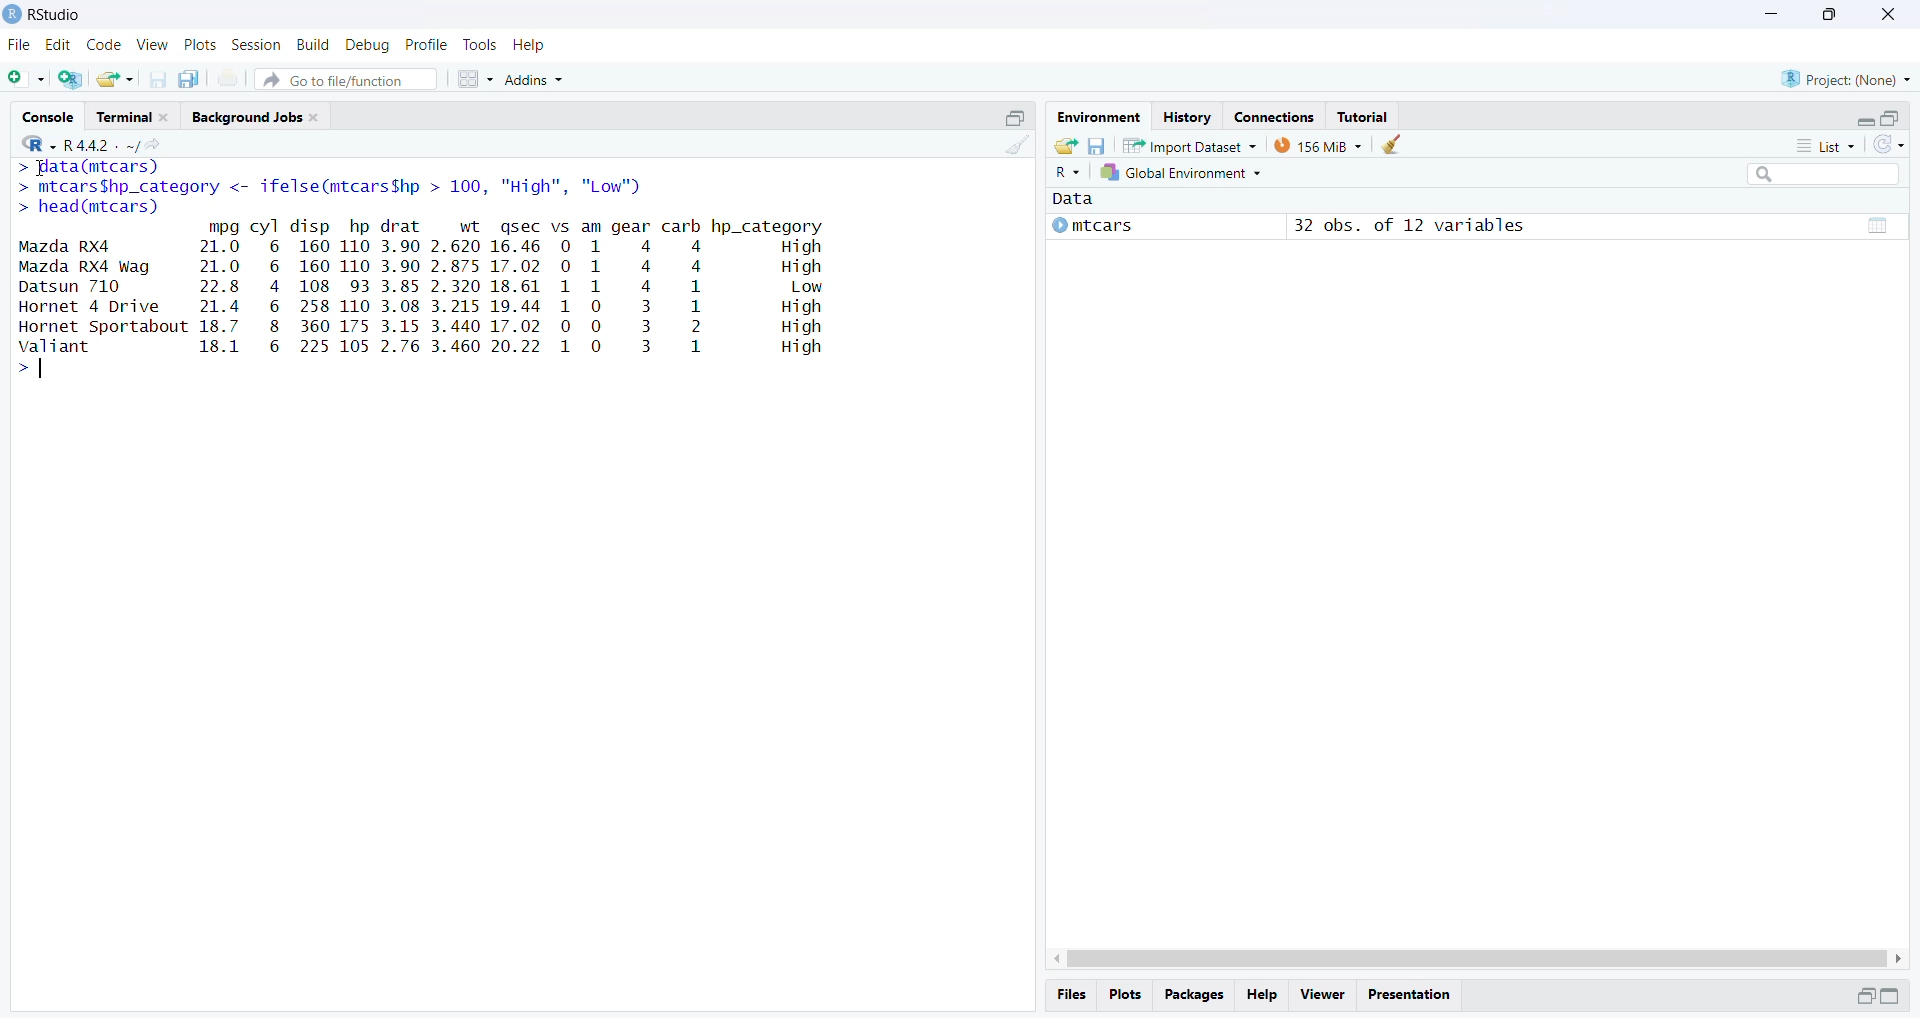 Image resolution: width=1920 pixels, height=1018 pixels. Describe the element at coordinates (94, 143) in the screenshot. I see `R.4.4.2~/` at that location.